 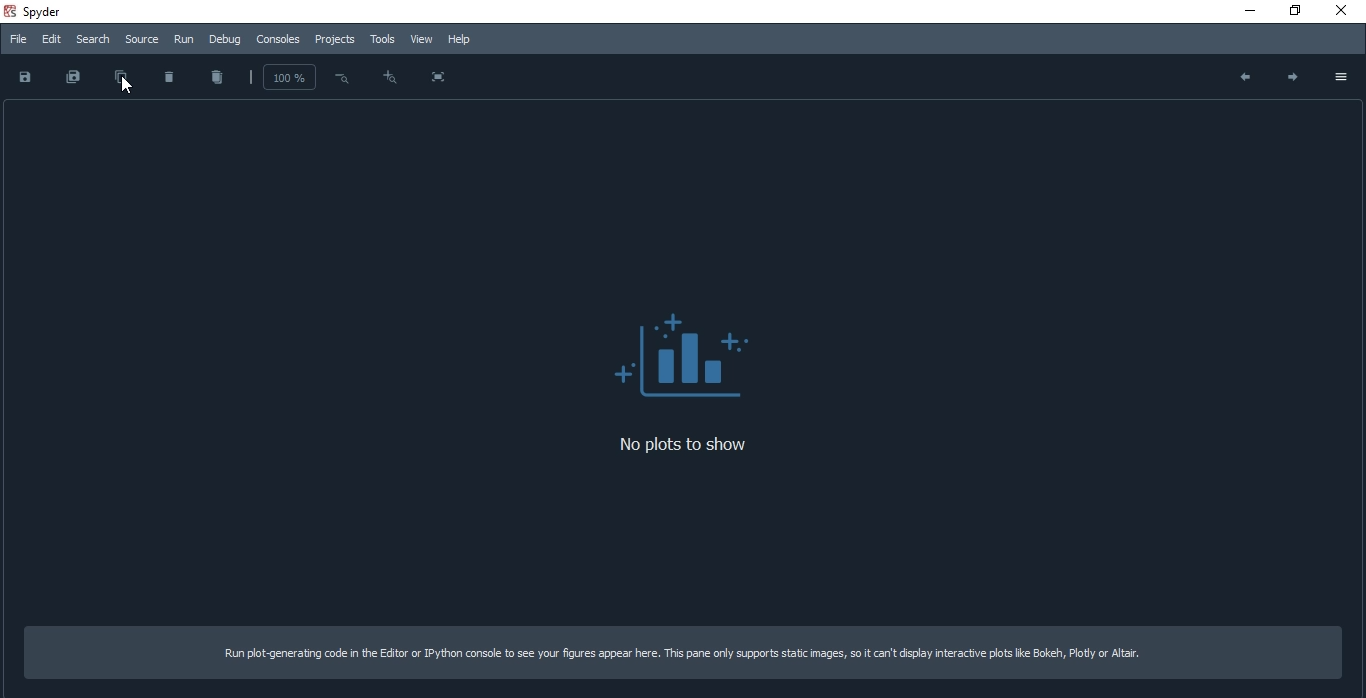 What do you see at coordinates (68, 78) in the screenshot?
I see `save all` at bounding box center [68, 78].